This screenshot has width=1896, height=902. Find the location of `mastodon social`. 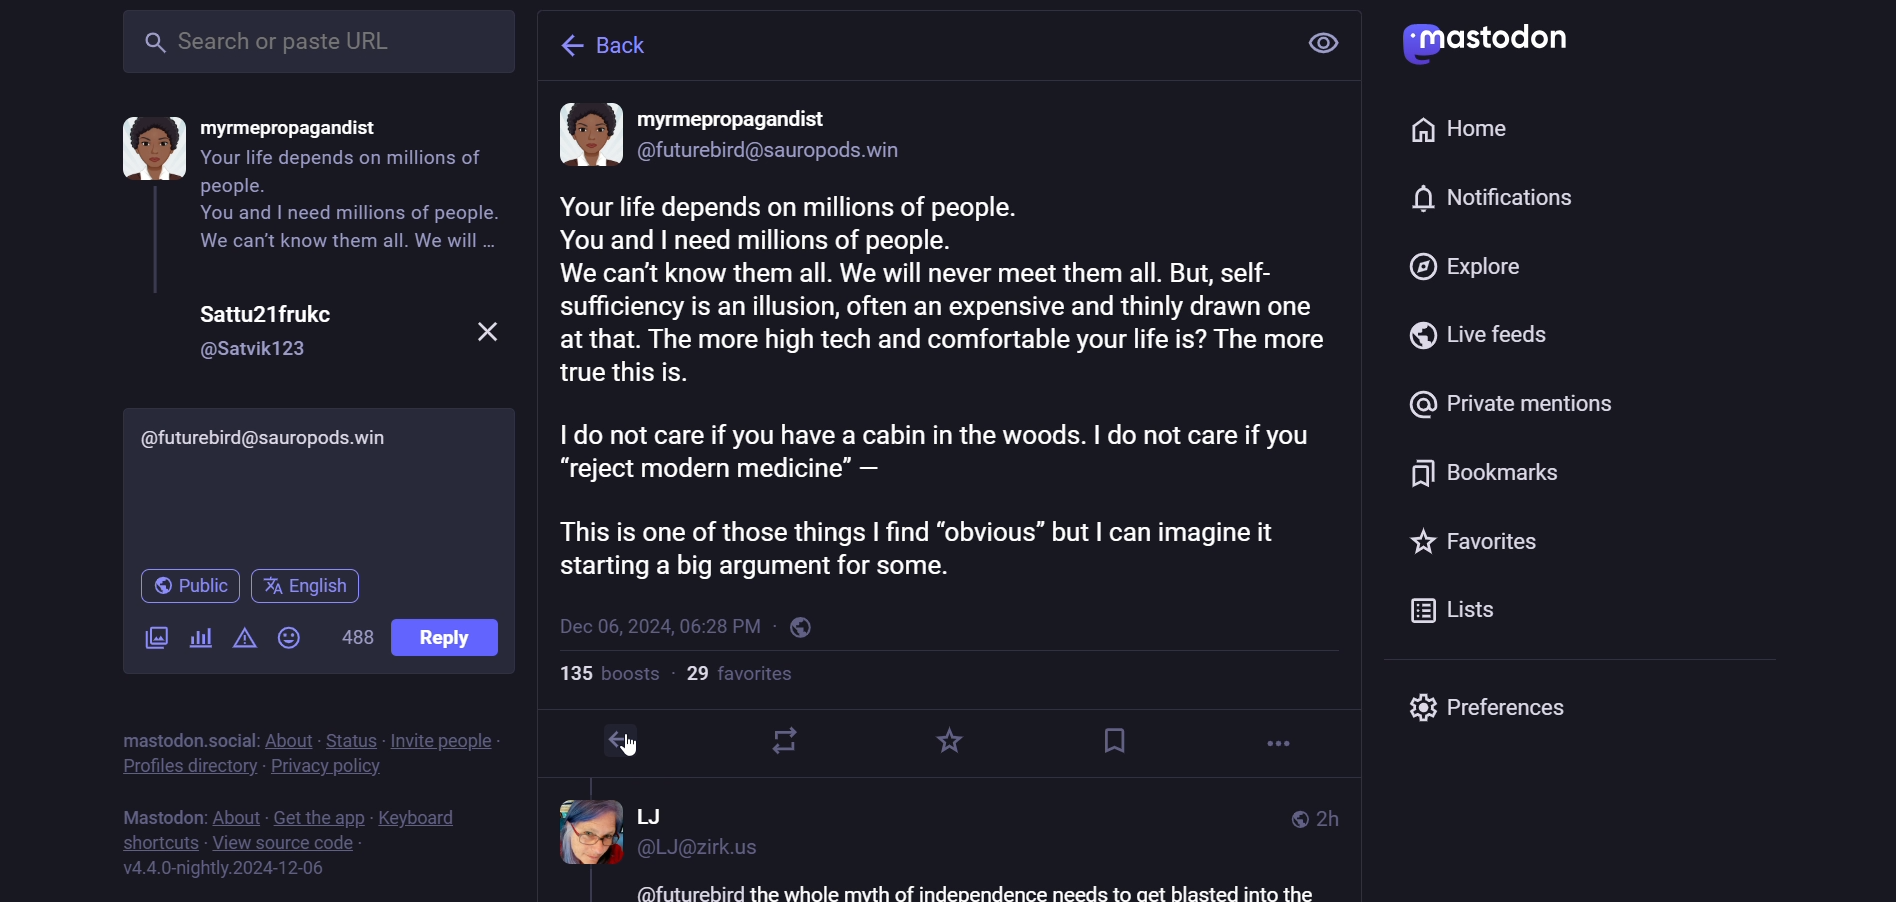

mastodon social is located at coordinates (184, 739).